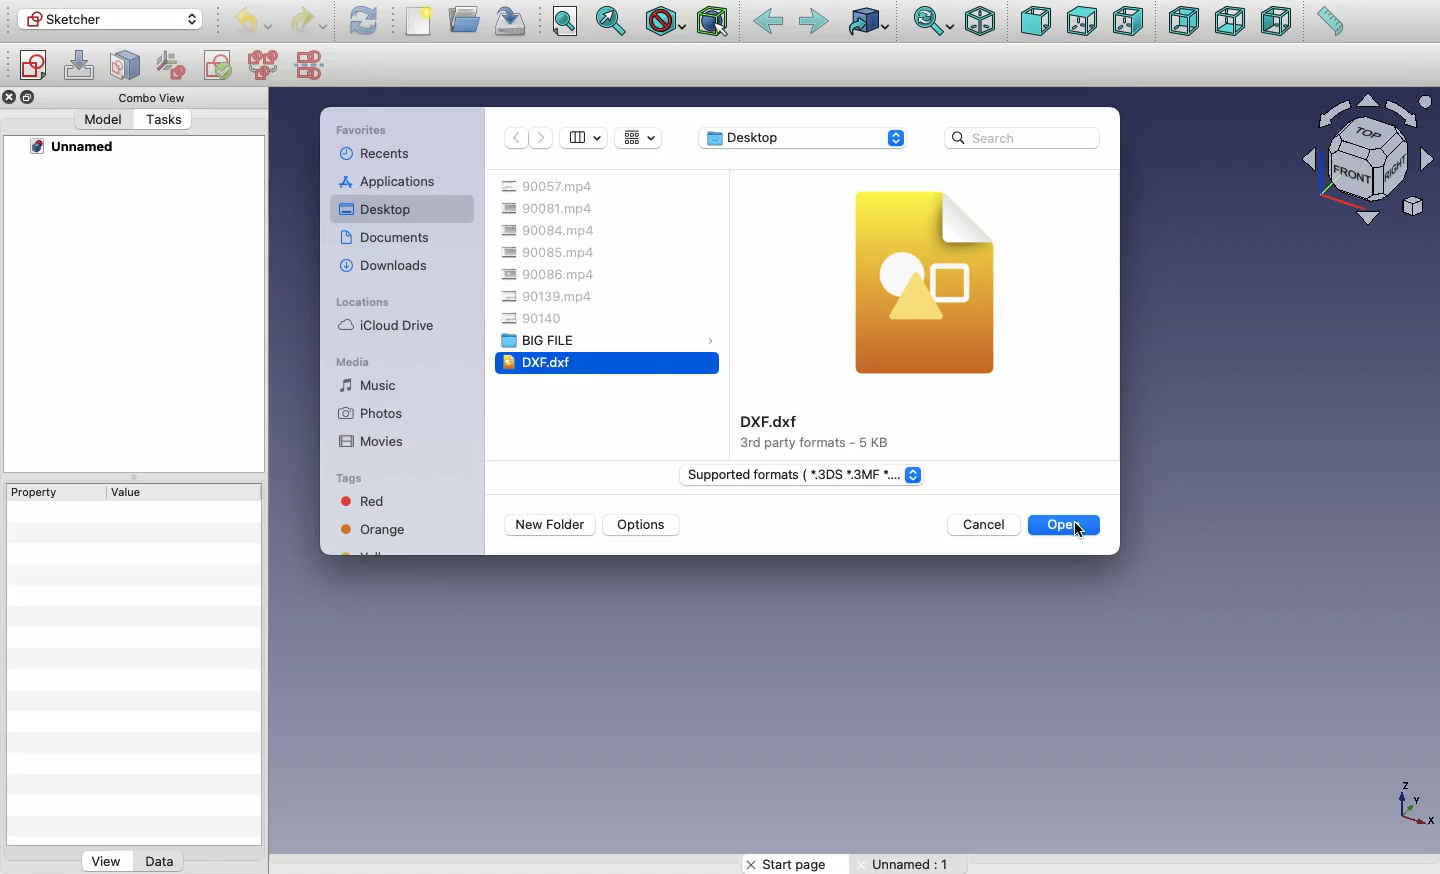 This screenshot has height=874, width=1440. Describe the element at coordinates (913, 864) in the screenshot. I see `Unnamed: 1` at that location.